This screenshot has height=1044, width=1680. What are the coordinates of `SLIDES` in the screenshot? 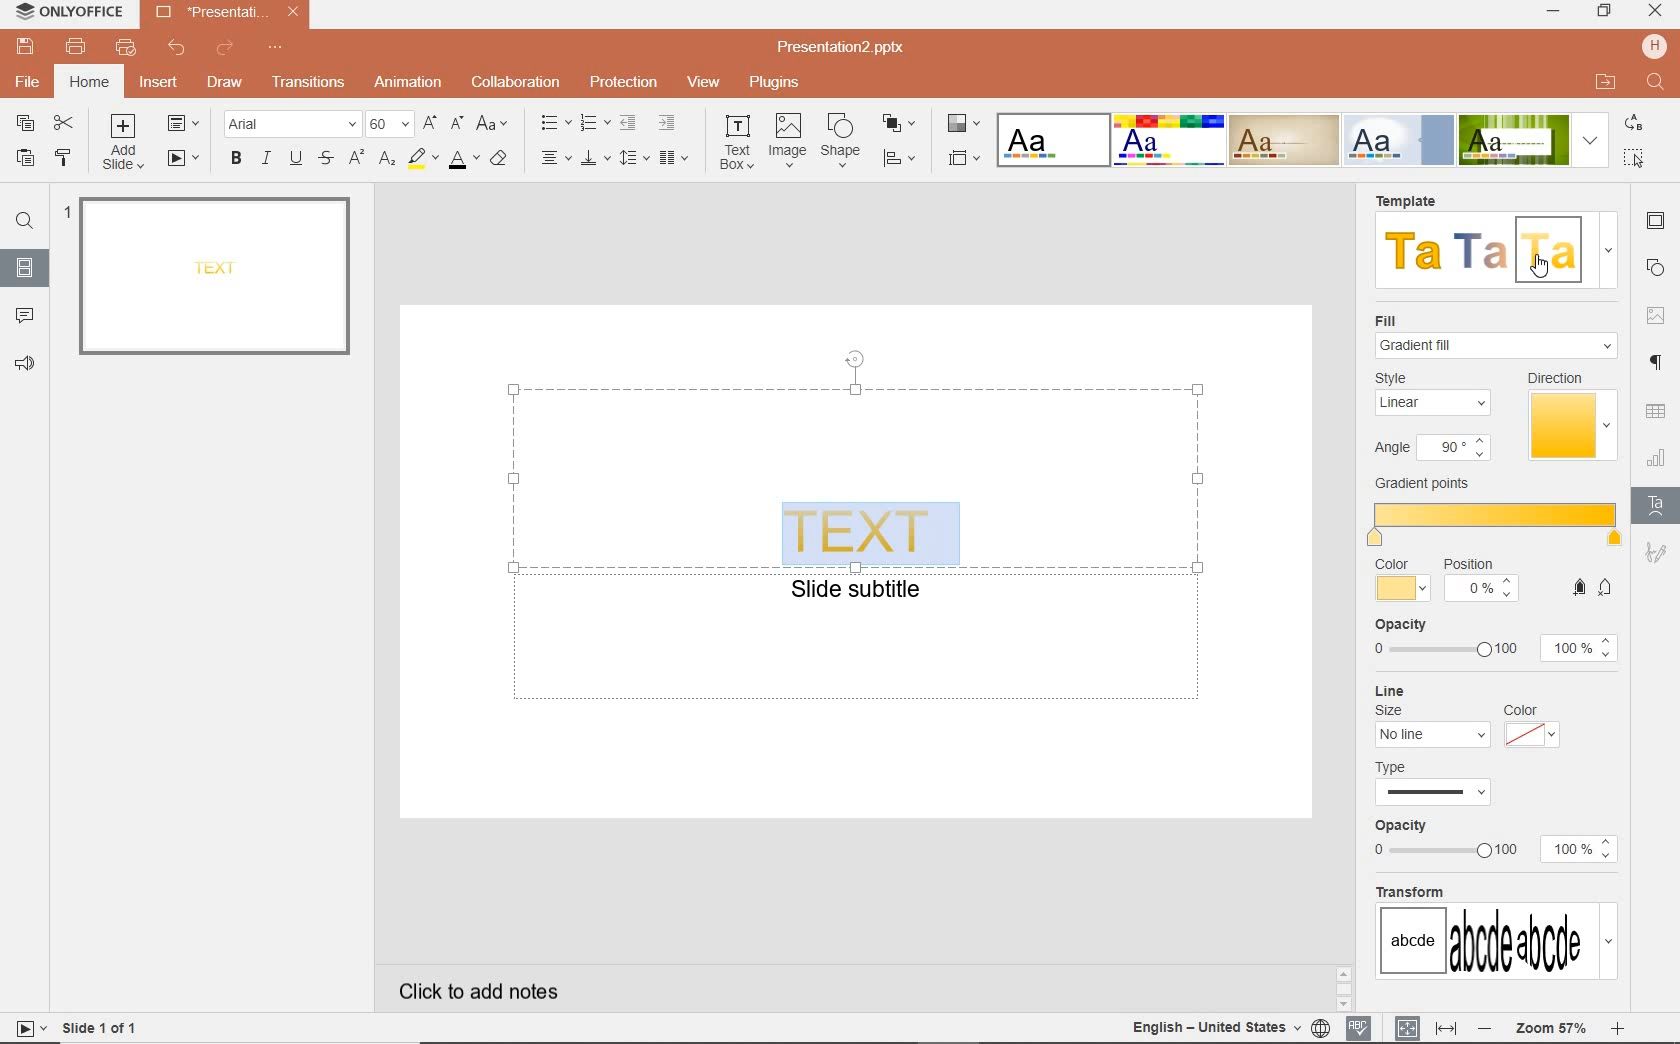 It's located at (28, 269).